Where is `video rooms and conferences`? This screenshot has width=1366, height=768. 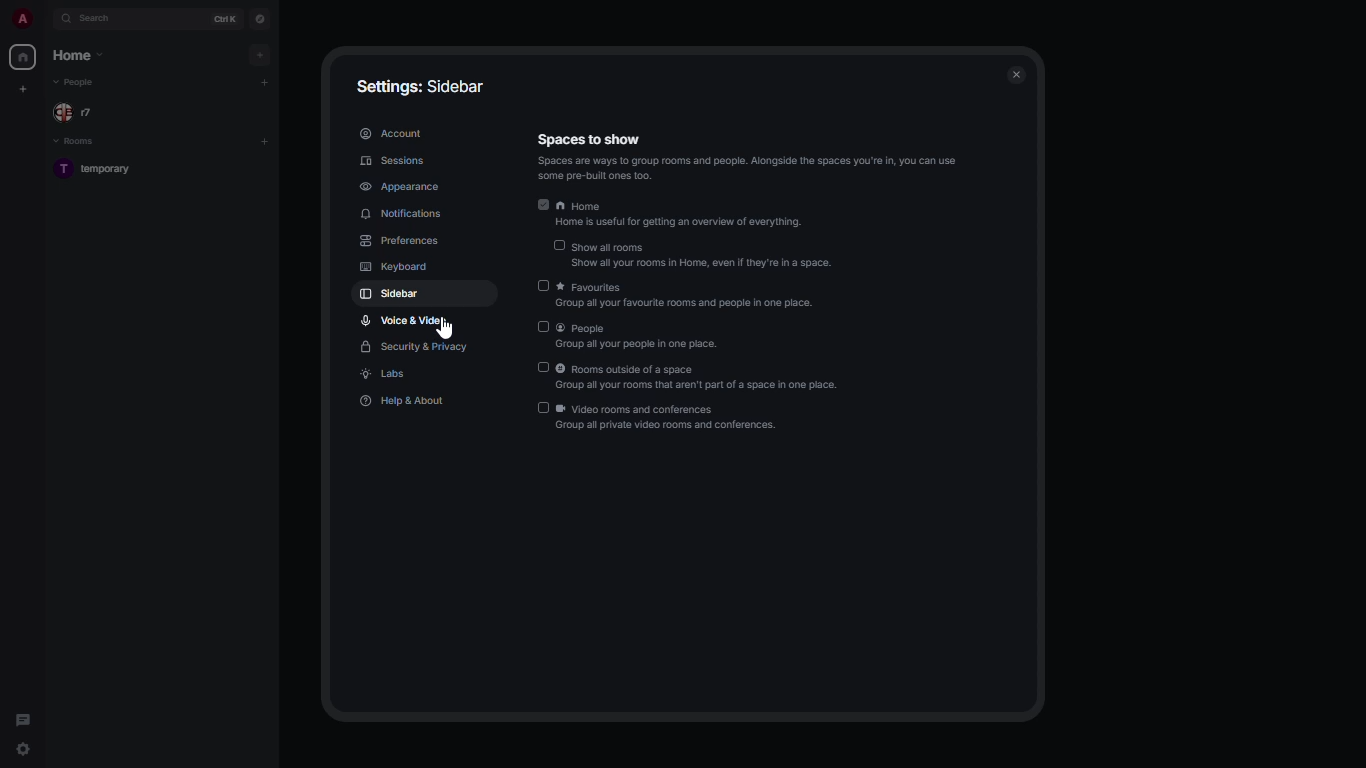
video rooms and conferences is located at coordinates (668, 409).